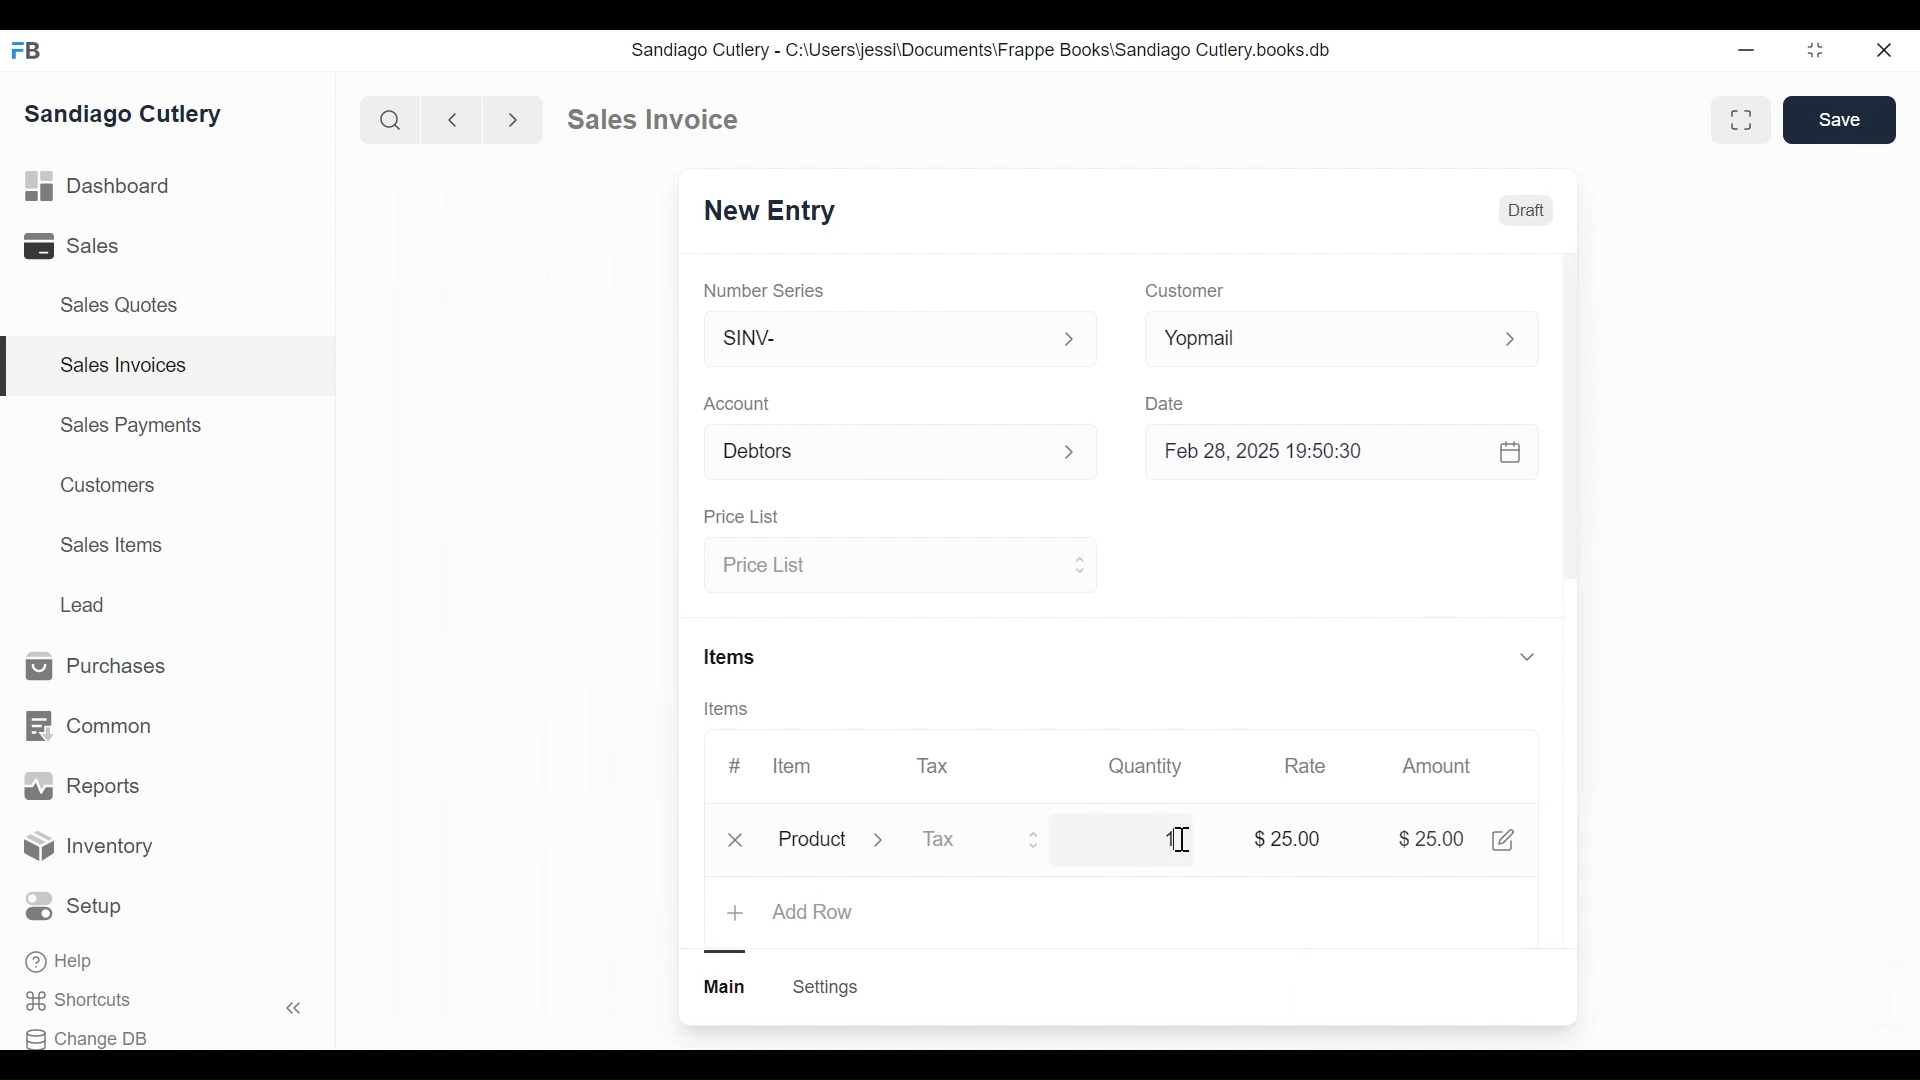  Describe the element at coordinates (453, 119) in the screenshot. I see `backward` at that location.